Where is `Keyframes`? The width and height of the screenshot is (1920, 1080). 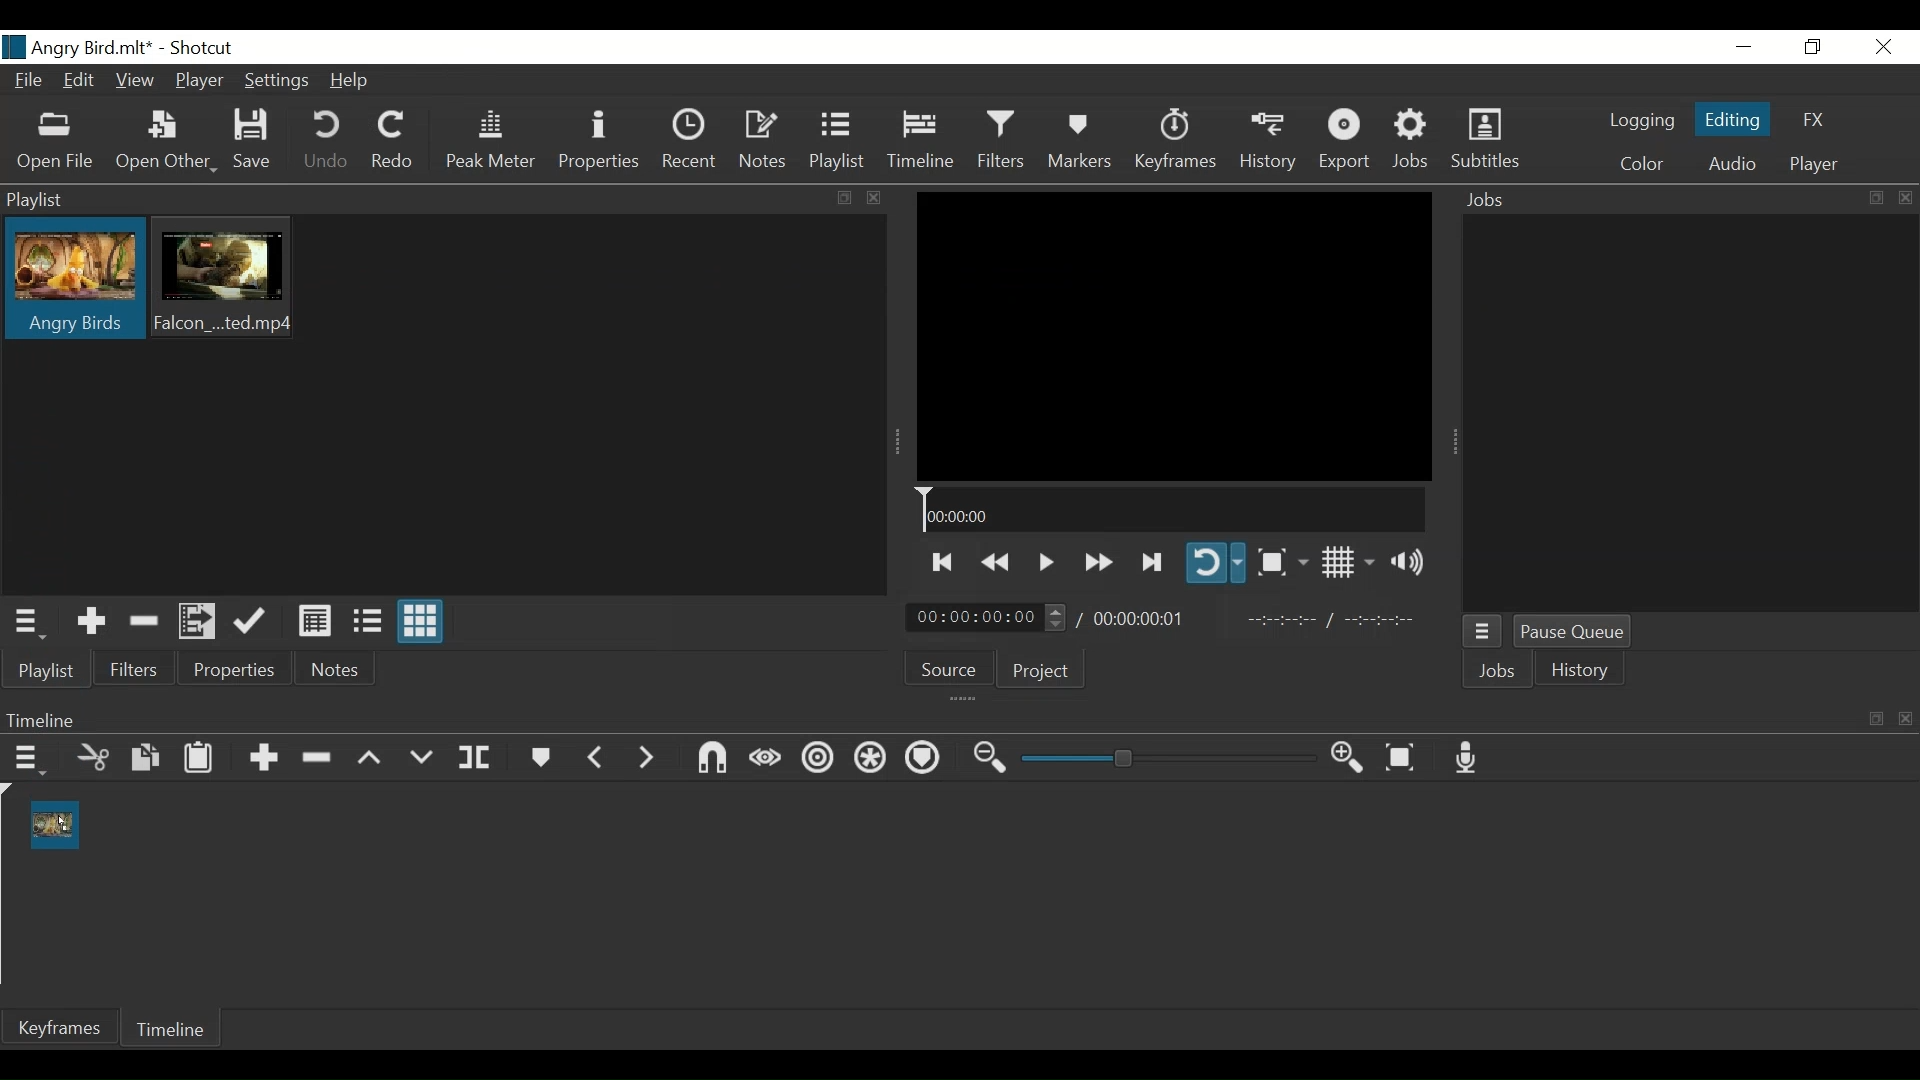 Keyframes is located at coordinates (1175, 141).